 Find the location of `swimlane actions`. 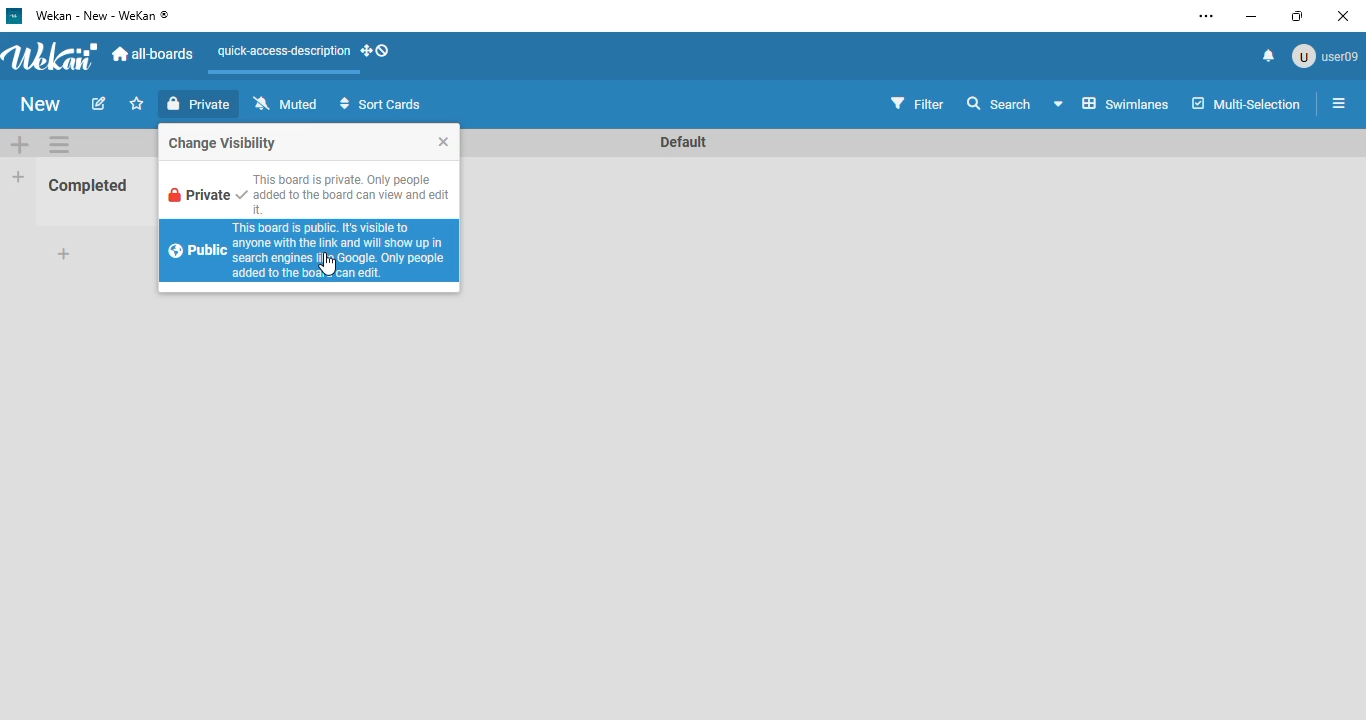

swimlane actions is located at coordinates (60, 144).